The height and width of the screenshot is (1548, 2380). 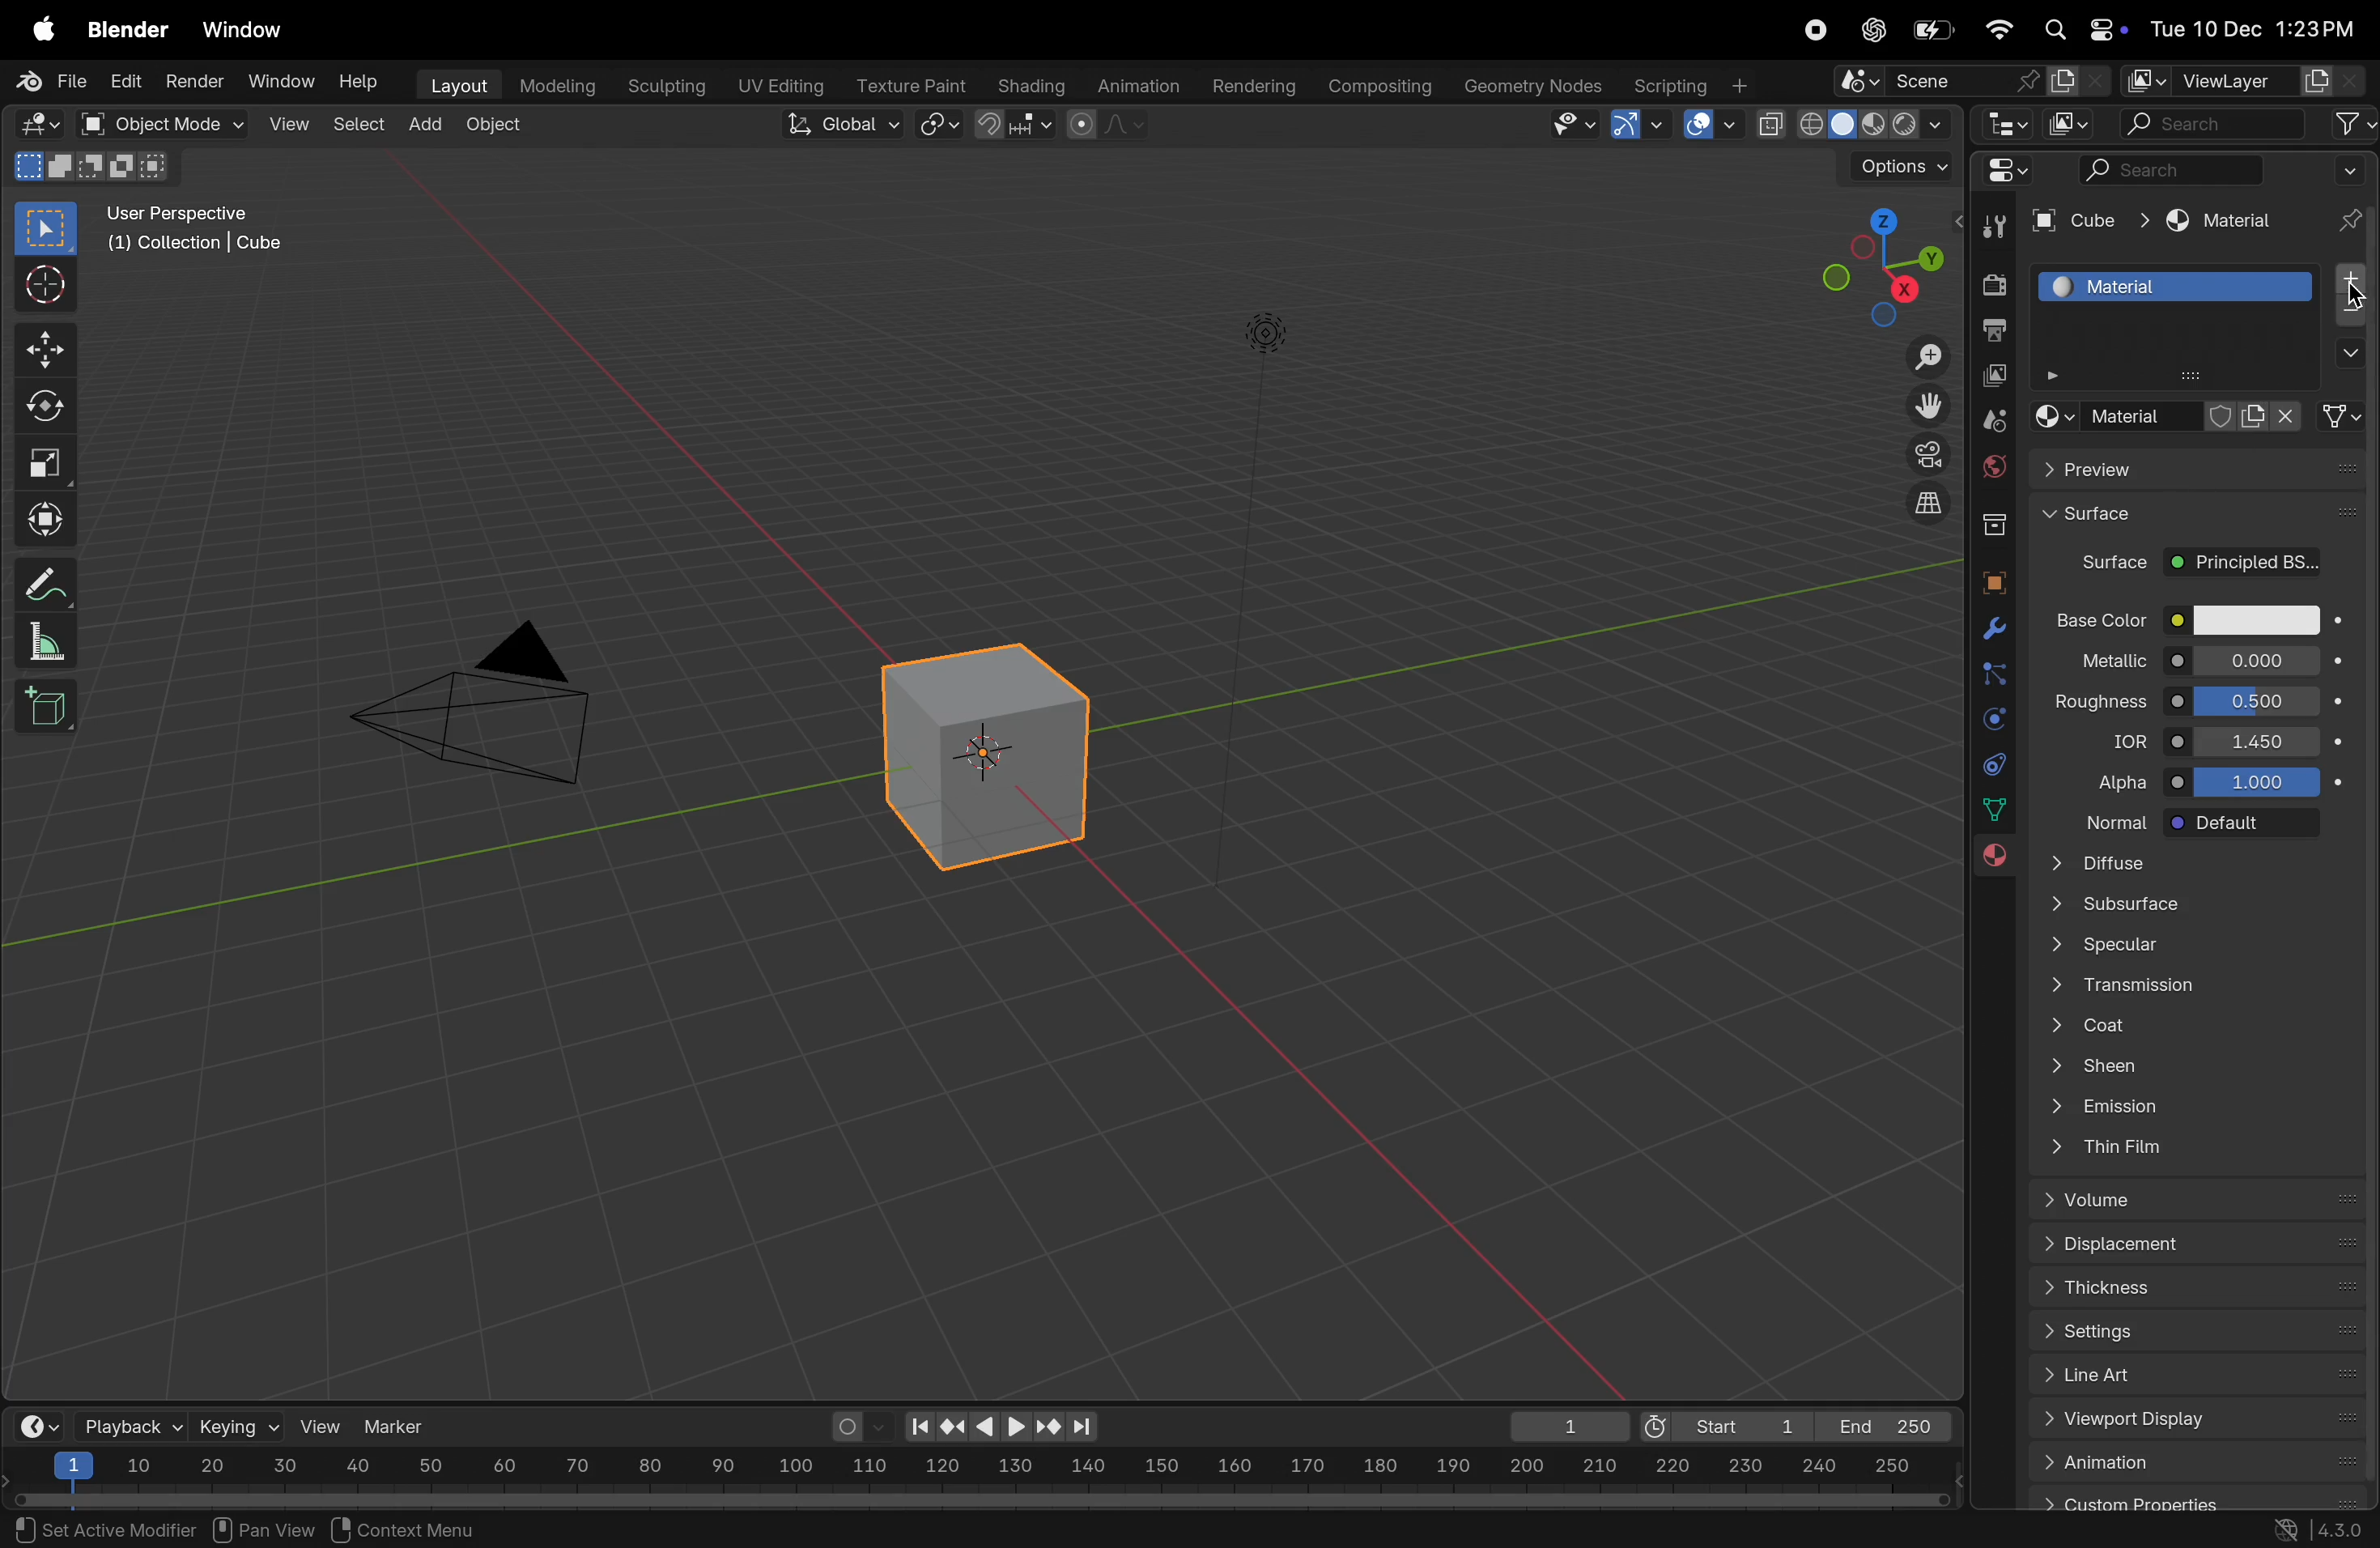 What do you see at coordinates (2015, 176) in the screenshot?
I see `editor type` at bounding box center [2015, 176].